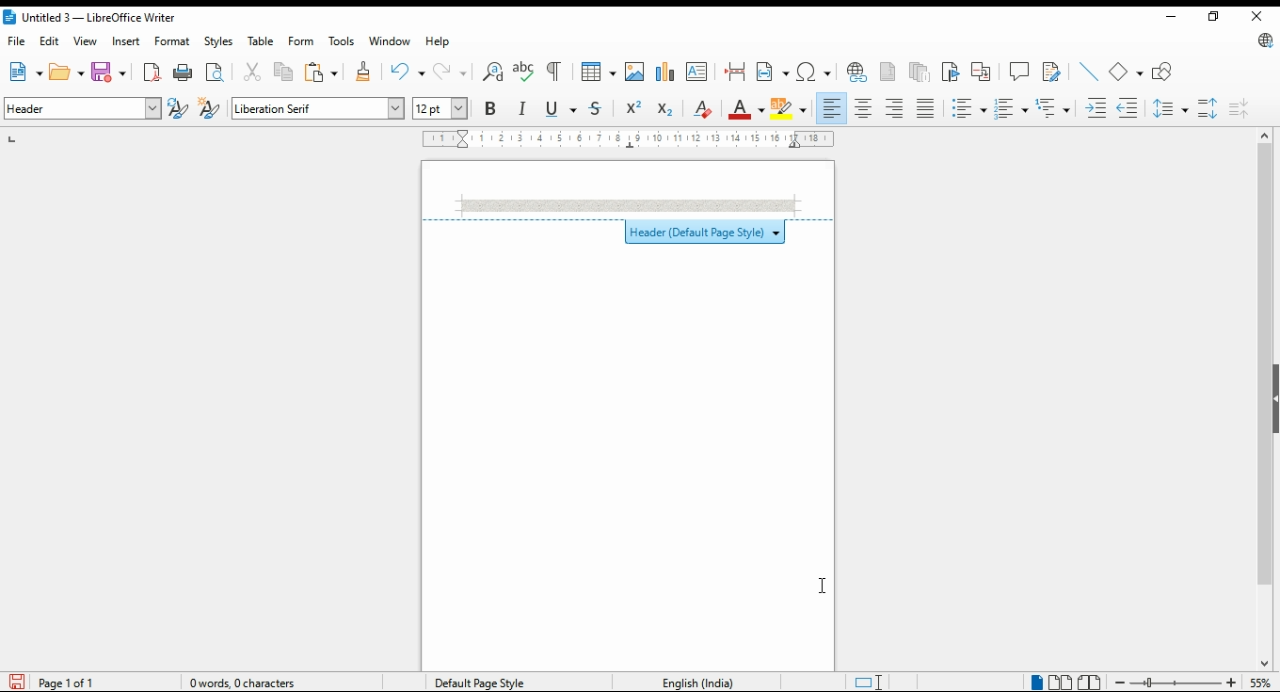  I want to click on toggle unordered list, so click(968, 109).